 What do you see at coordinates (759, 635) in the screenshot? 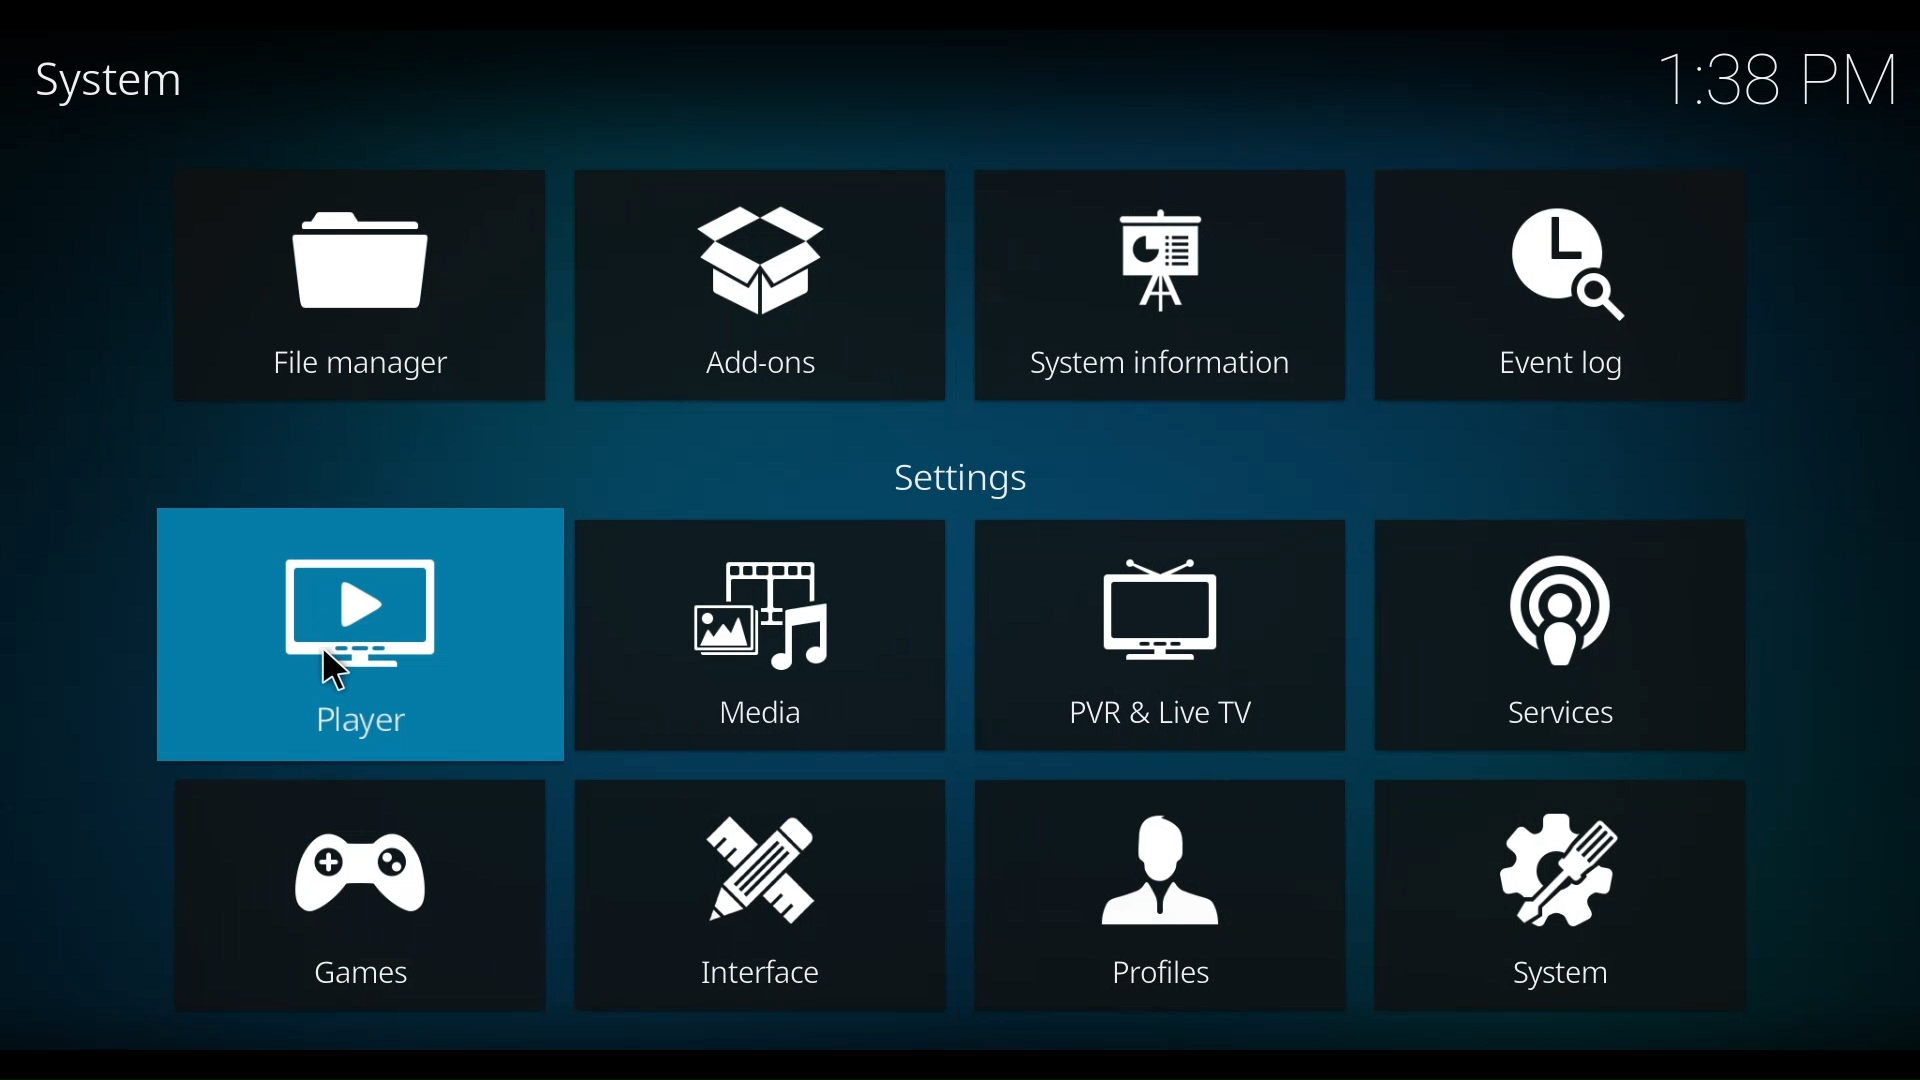
I see `Media` at bounding box center [759, 635].